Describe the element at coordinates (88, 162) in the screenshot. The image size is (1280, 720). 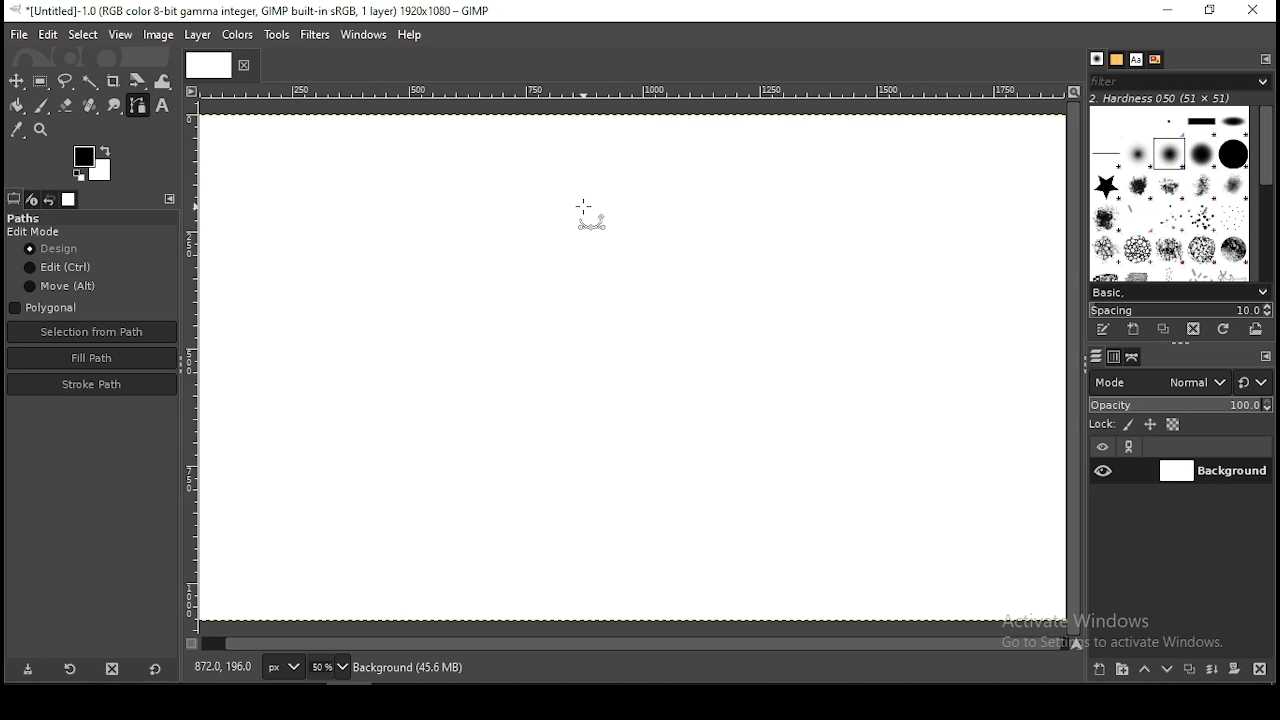
I see `colors` at that location.